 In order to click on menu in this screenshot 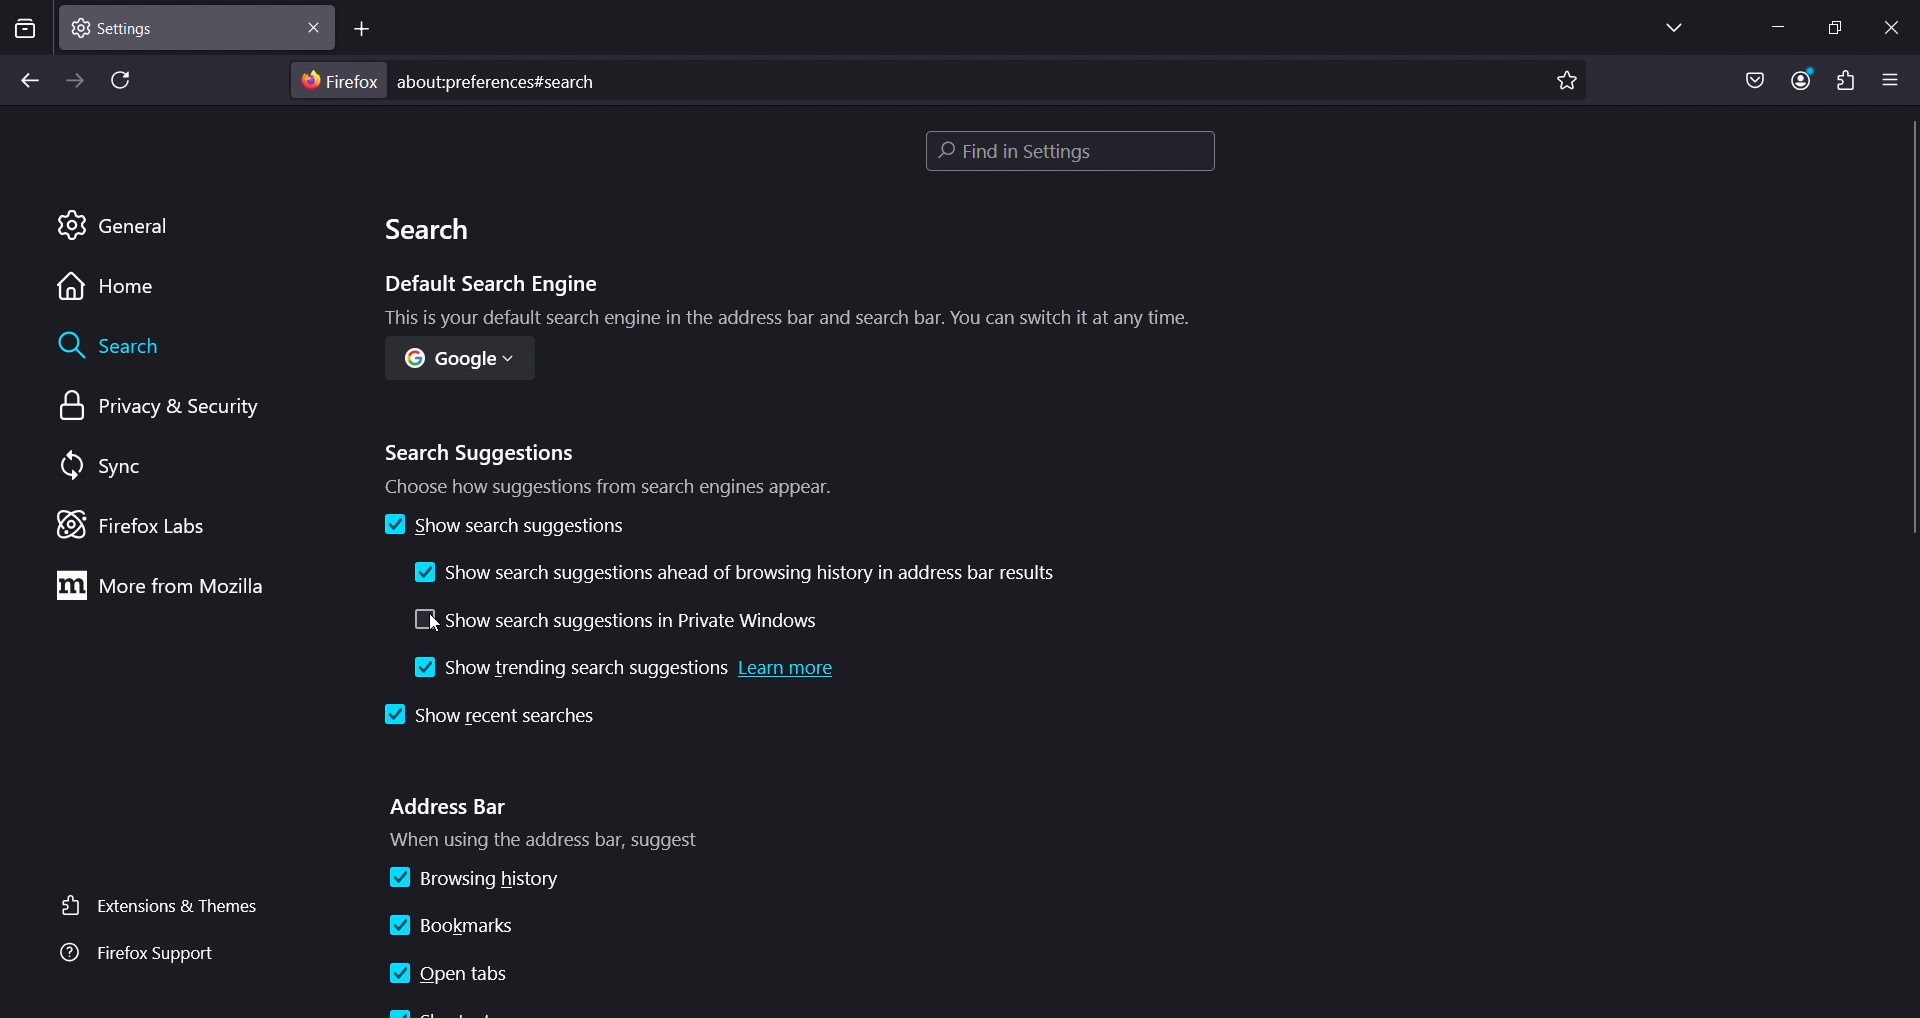, I will do `click(1844, 81)`.